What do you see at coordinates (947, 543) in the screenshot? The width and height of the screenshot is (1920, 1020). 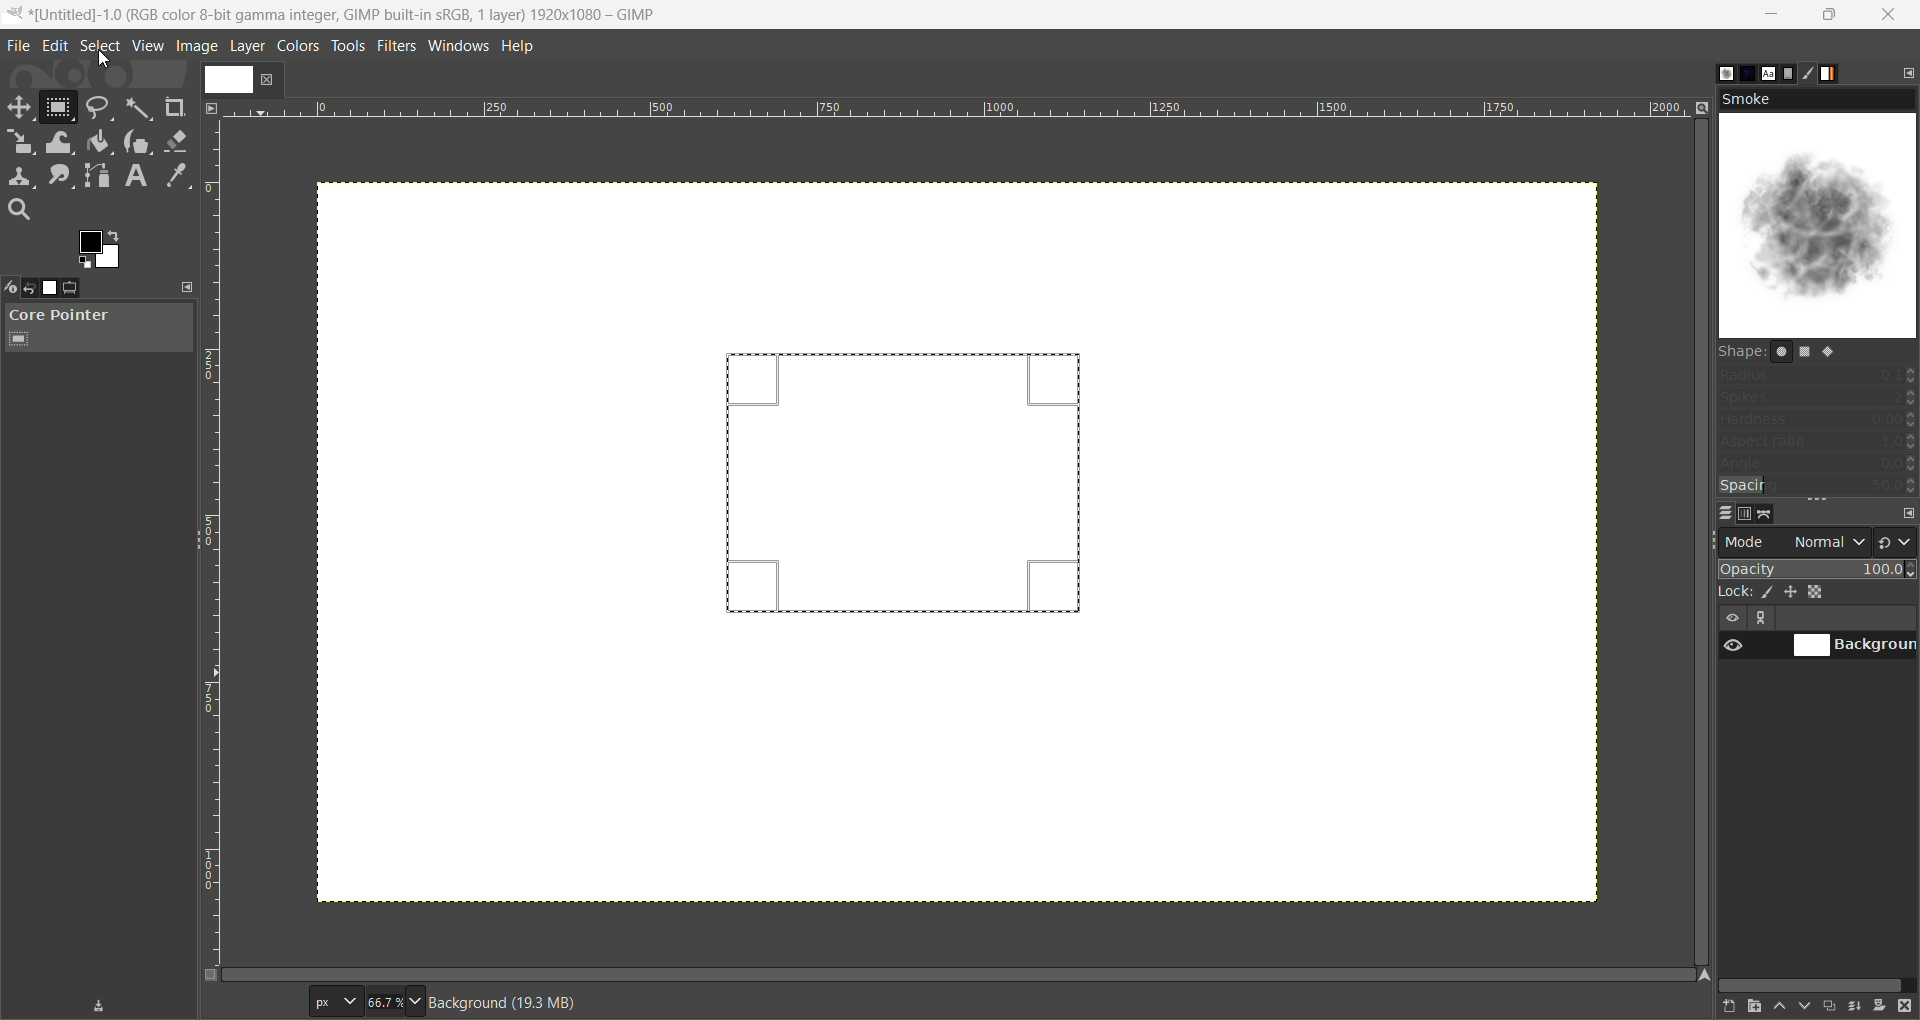 I see `canvas` at bounding box center [947, 543].